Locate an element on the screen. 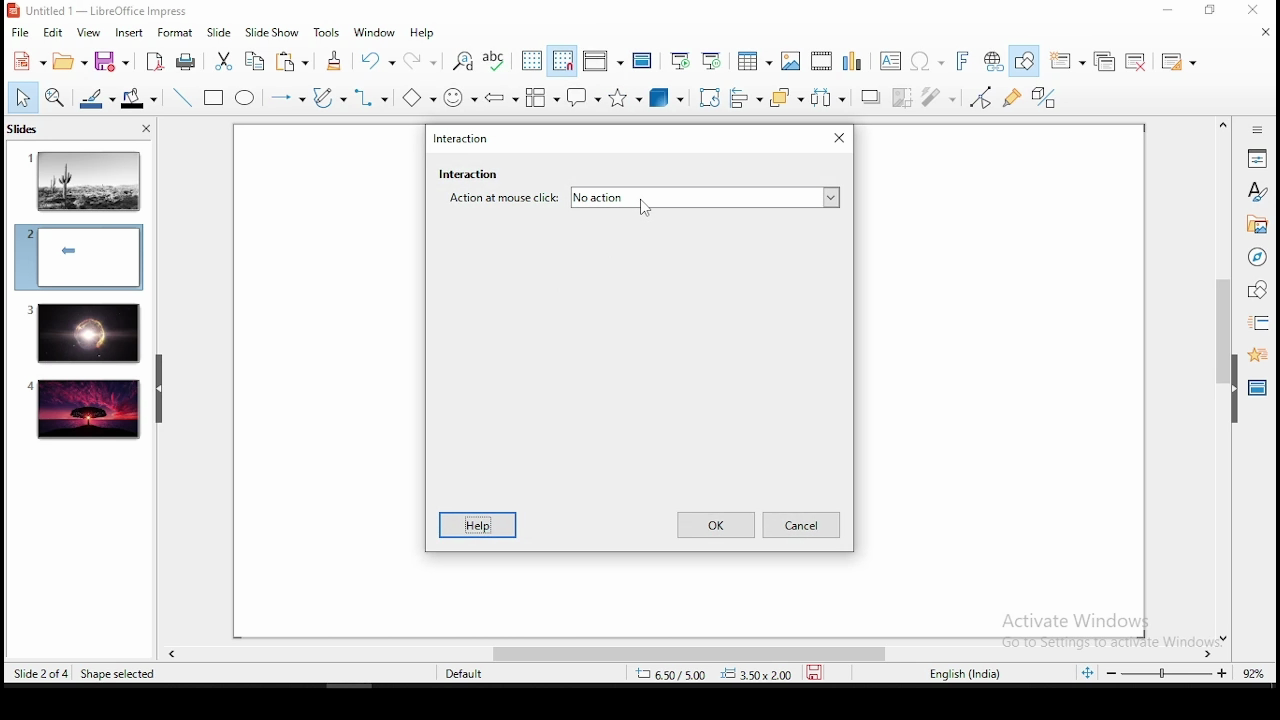 This screenshot has height=720, width=1280. shapes is located at coordinates (1255, 290).